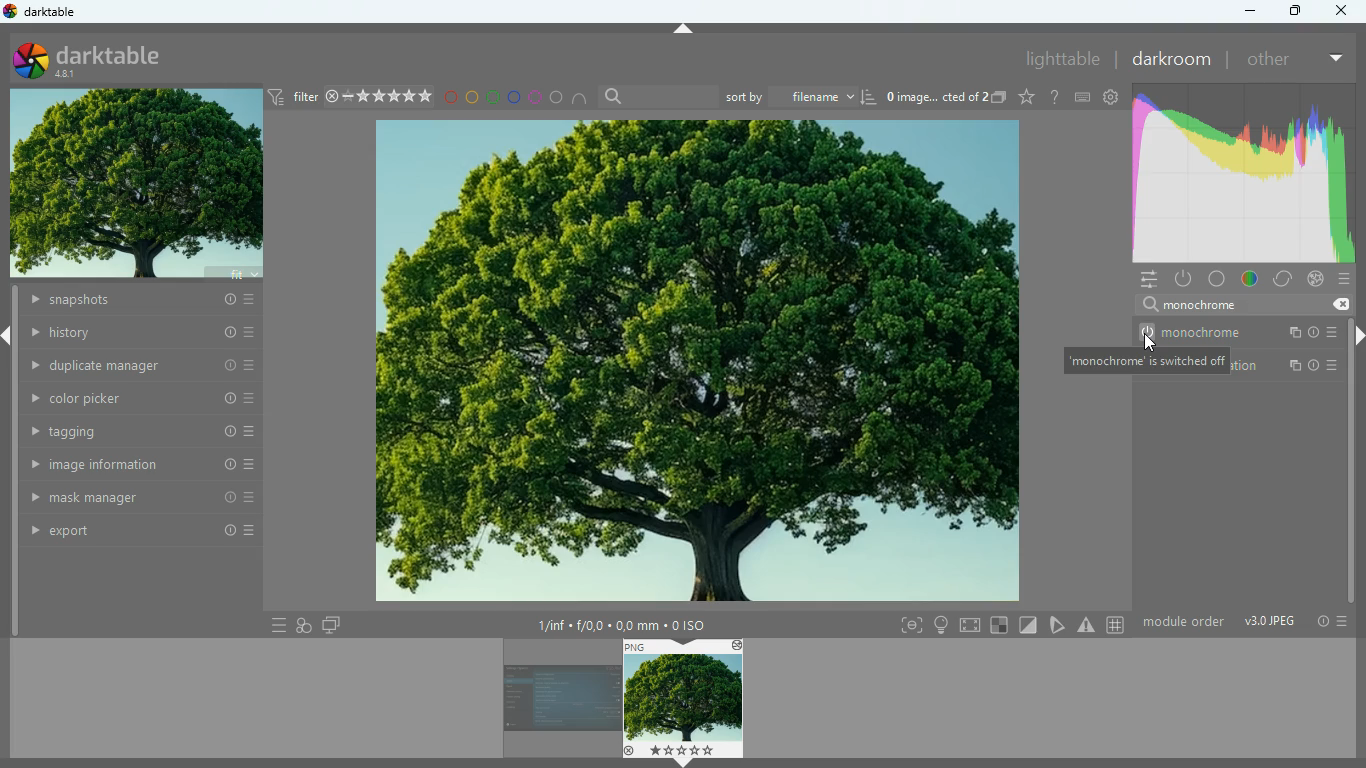 The height and width of the screenshot is (768, 1366). What do you see at coordinates (494, 98) in the screenshot?
I see `green` at bounding box center [494, 98].